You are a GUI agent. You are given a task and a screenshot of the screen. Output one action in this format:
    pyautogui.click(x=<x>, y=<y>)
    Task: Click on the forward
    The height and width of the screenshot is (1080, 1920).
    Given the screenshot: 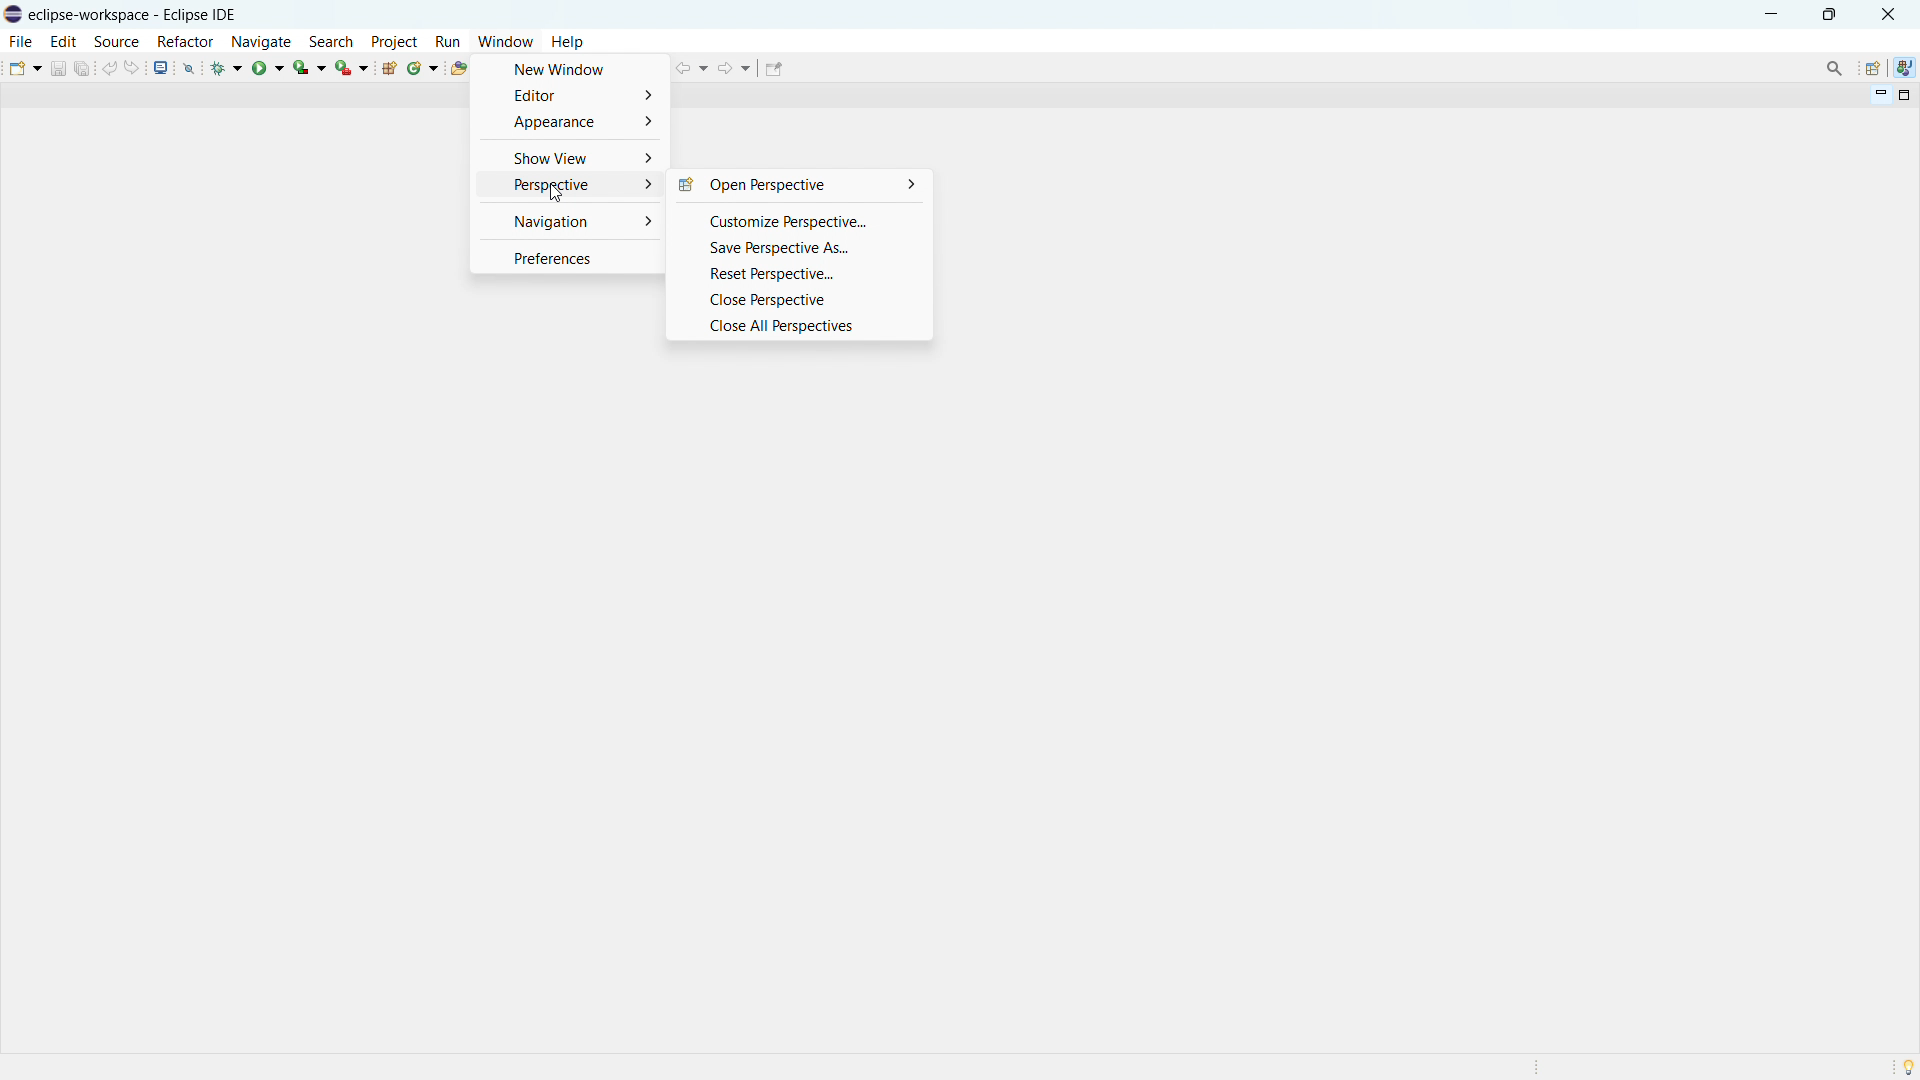 What is the action you would take?
    pyautogui.click(x=734, y=67)
    